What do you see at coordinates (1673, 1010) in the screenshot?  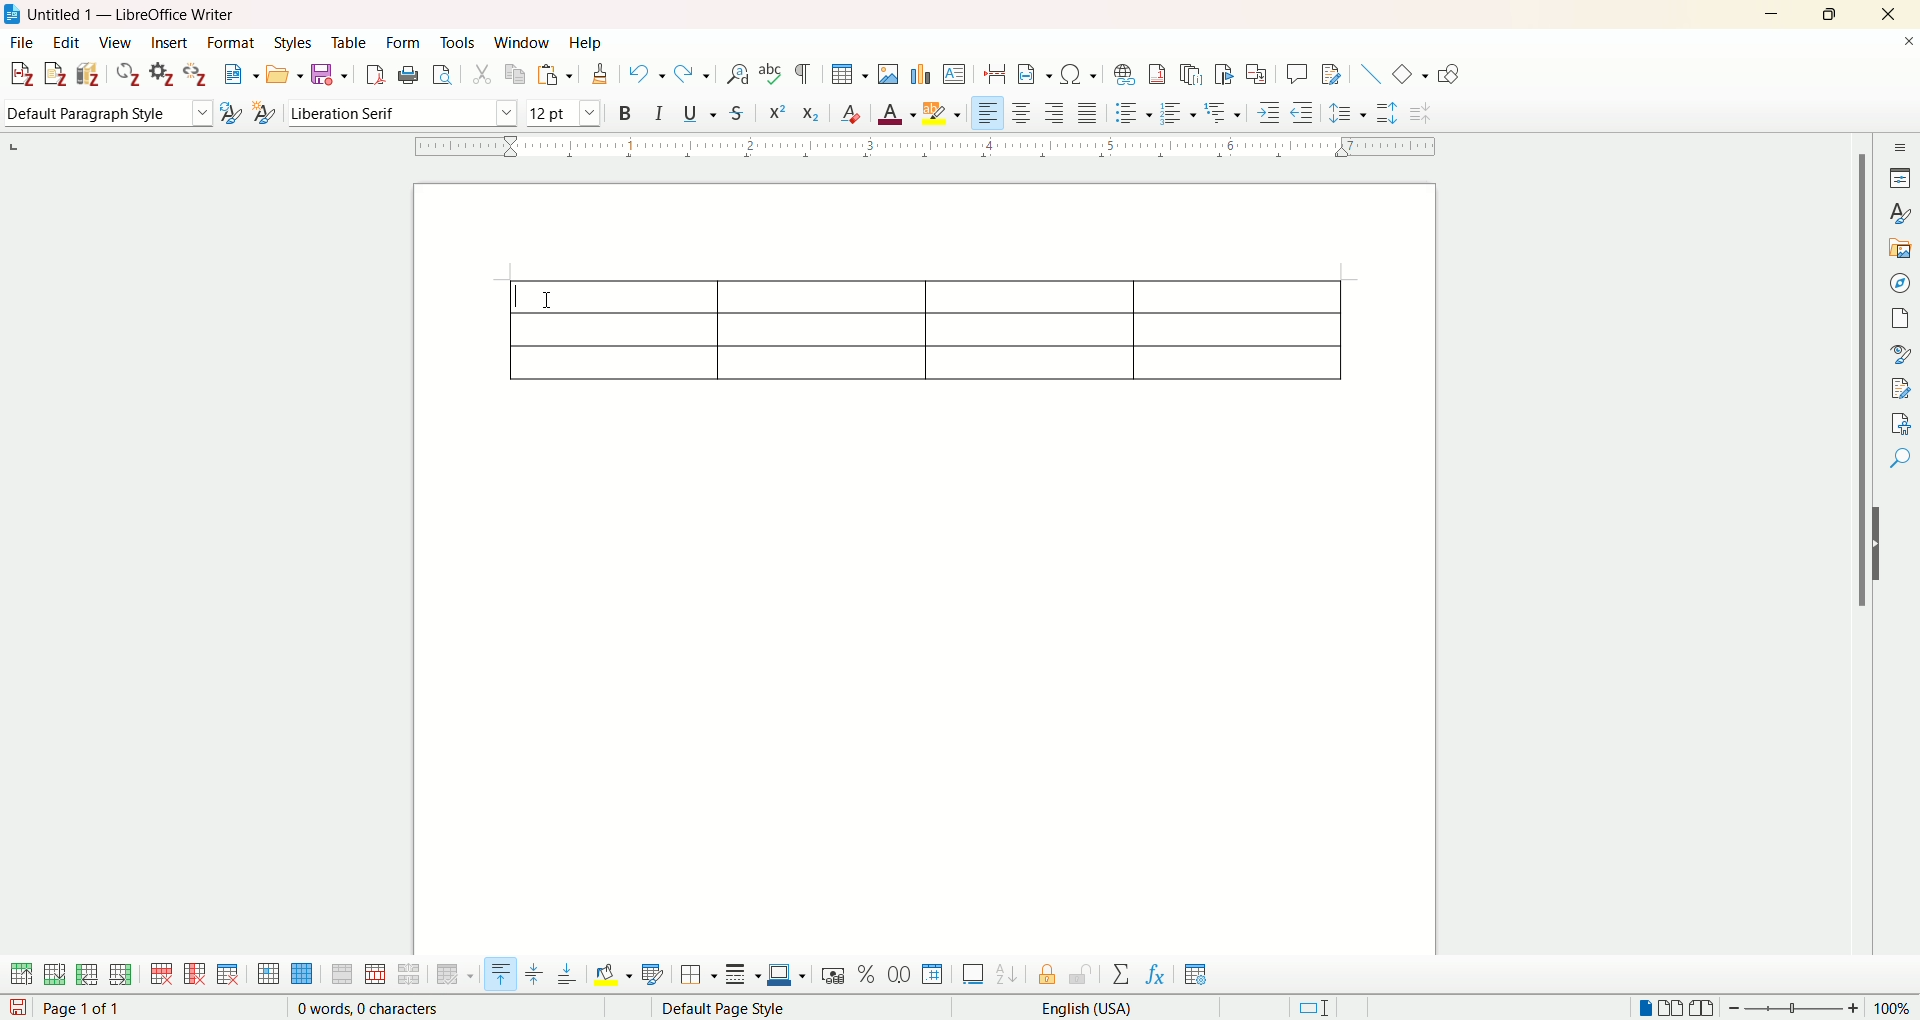 I see `multiple page view` at bounding box center [1673, 1010].